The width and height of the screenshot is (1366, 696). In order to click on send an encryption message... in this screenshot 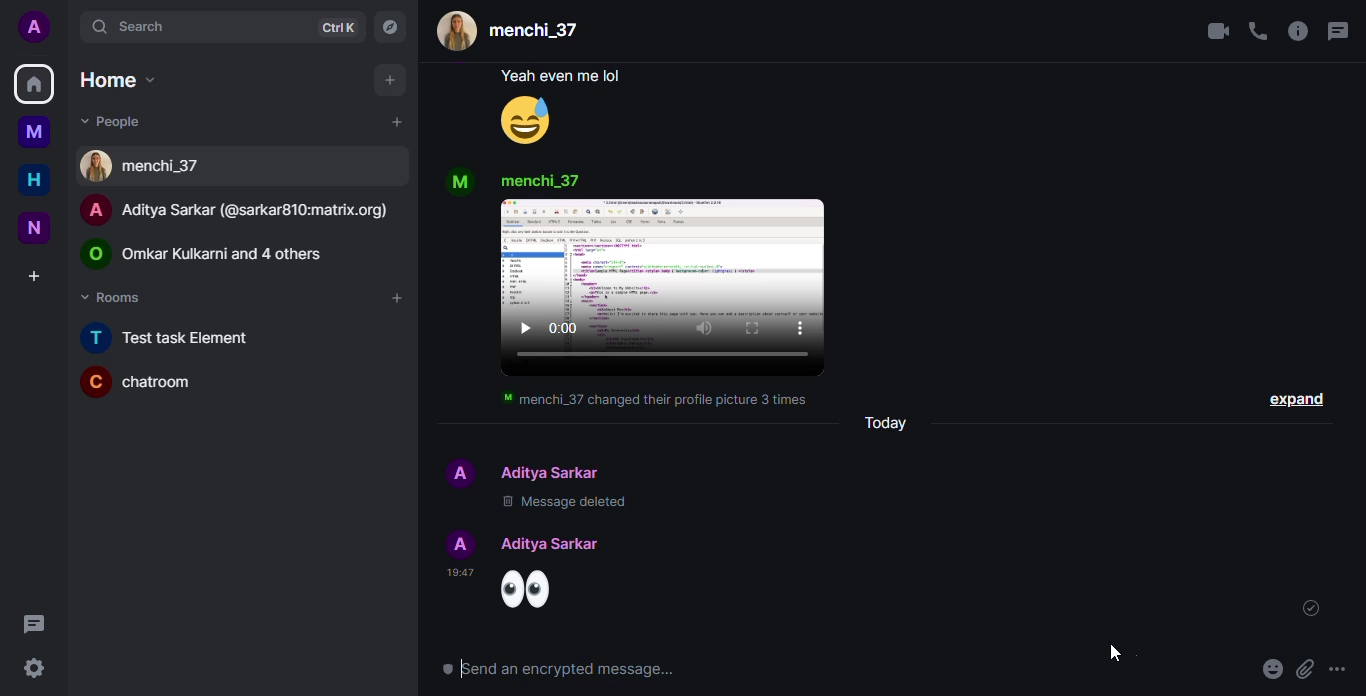, I will do `click(575, 669)`.